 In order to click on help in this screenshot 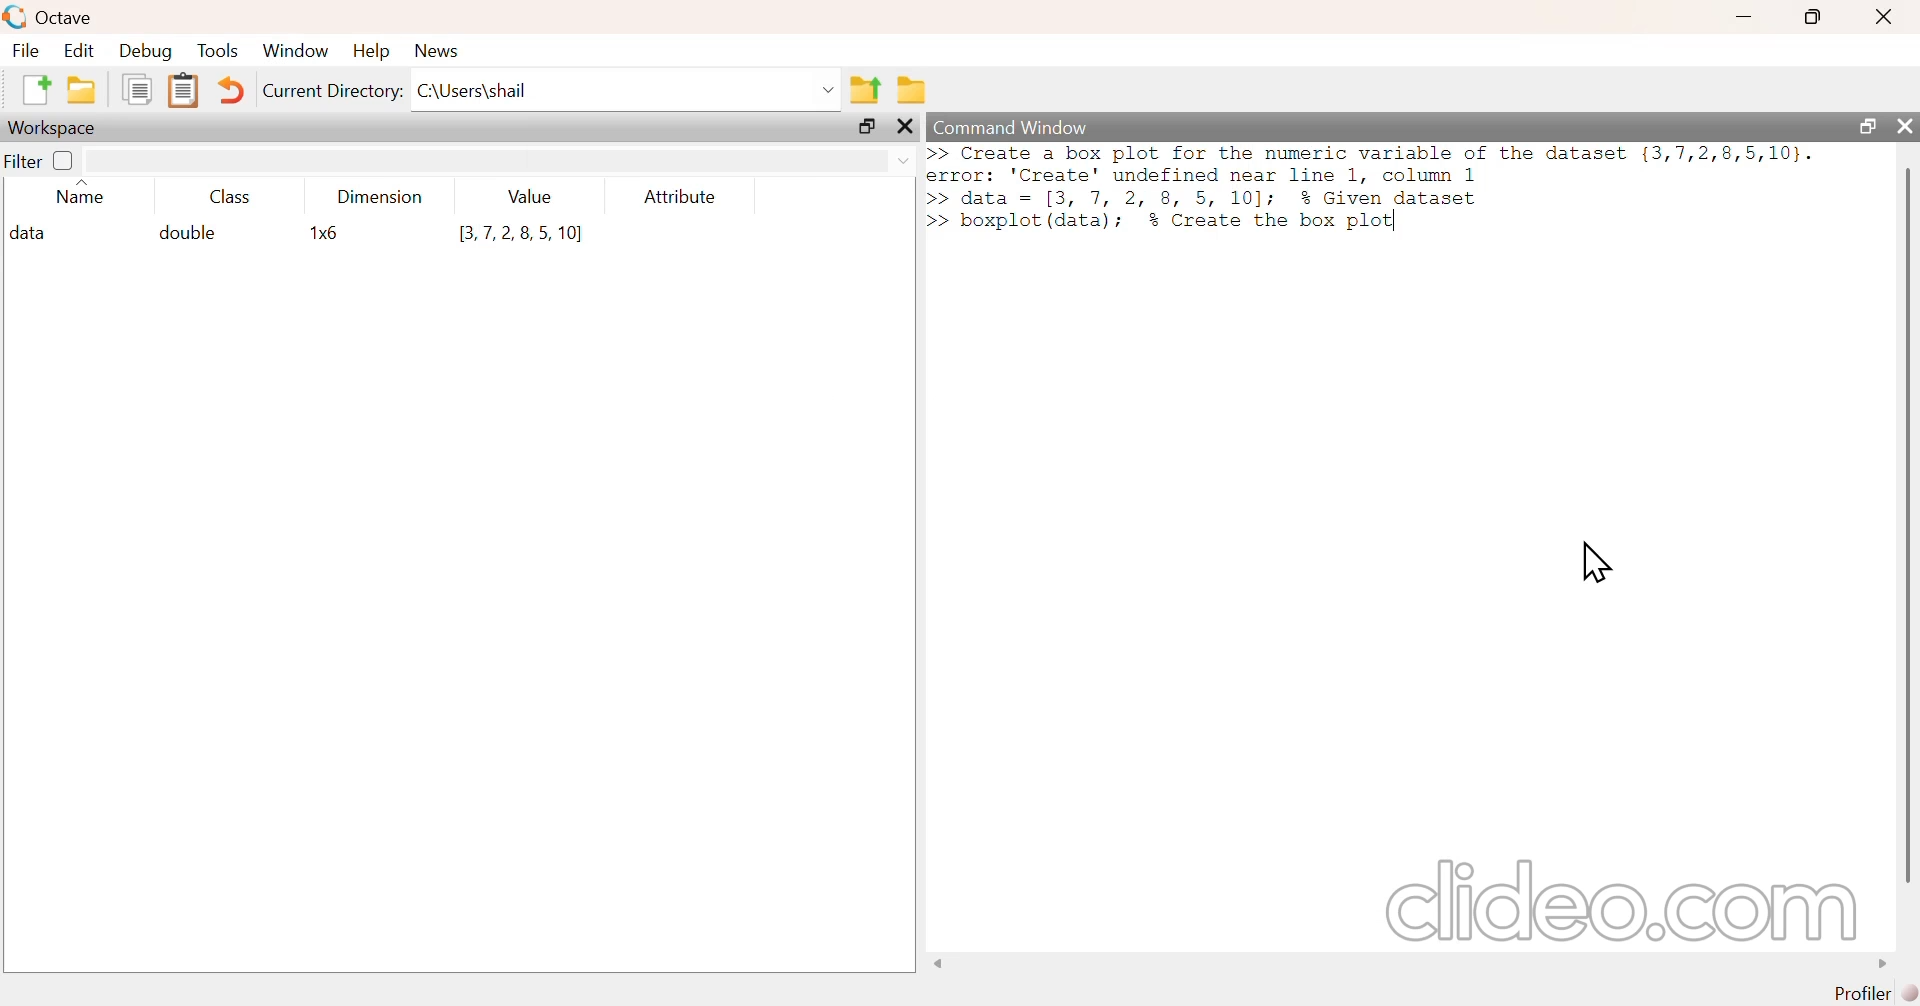, I will do `click(375, 51)`.